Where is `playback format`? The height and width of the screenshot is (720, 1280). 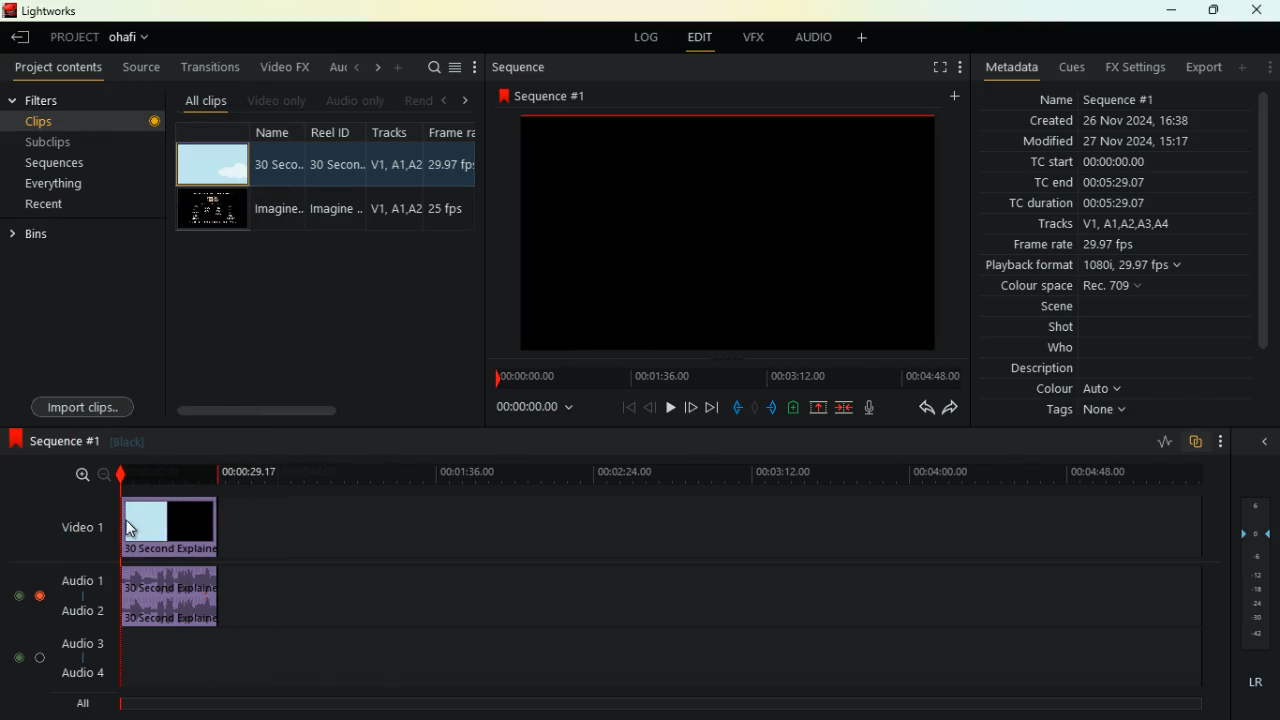
playback format is located at coordinates (1096, 267).